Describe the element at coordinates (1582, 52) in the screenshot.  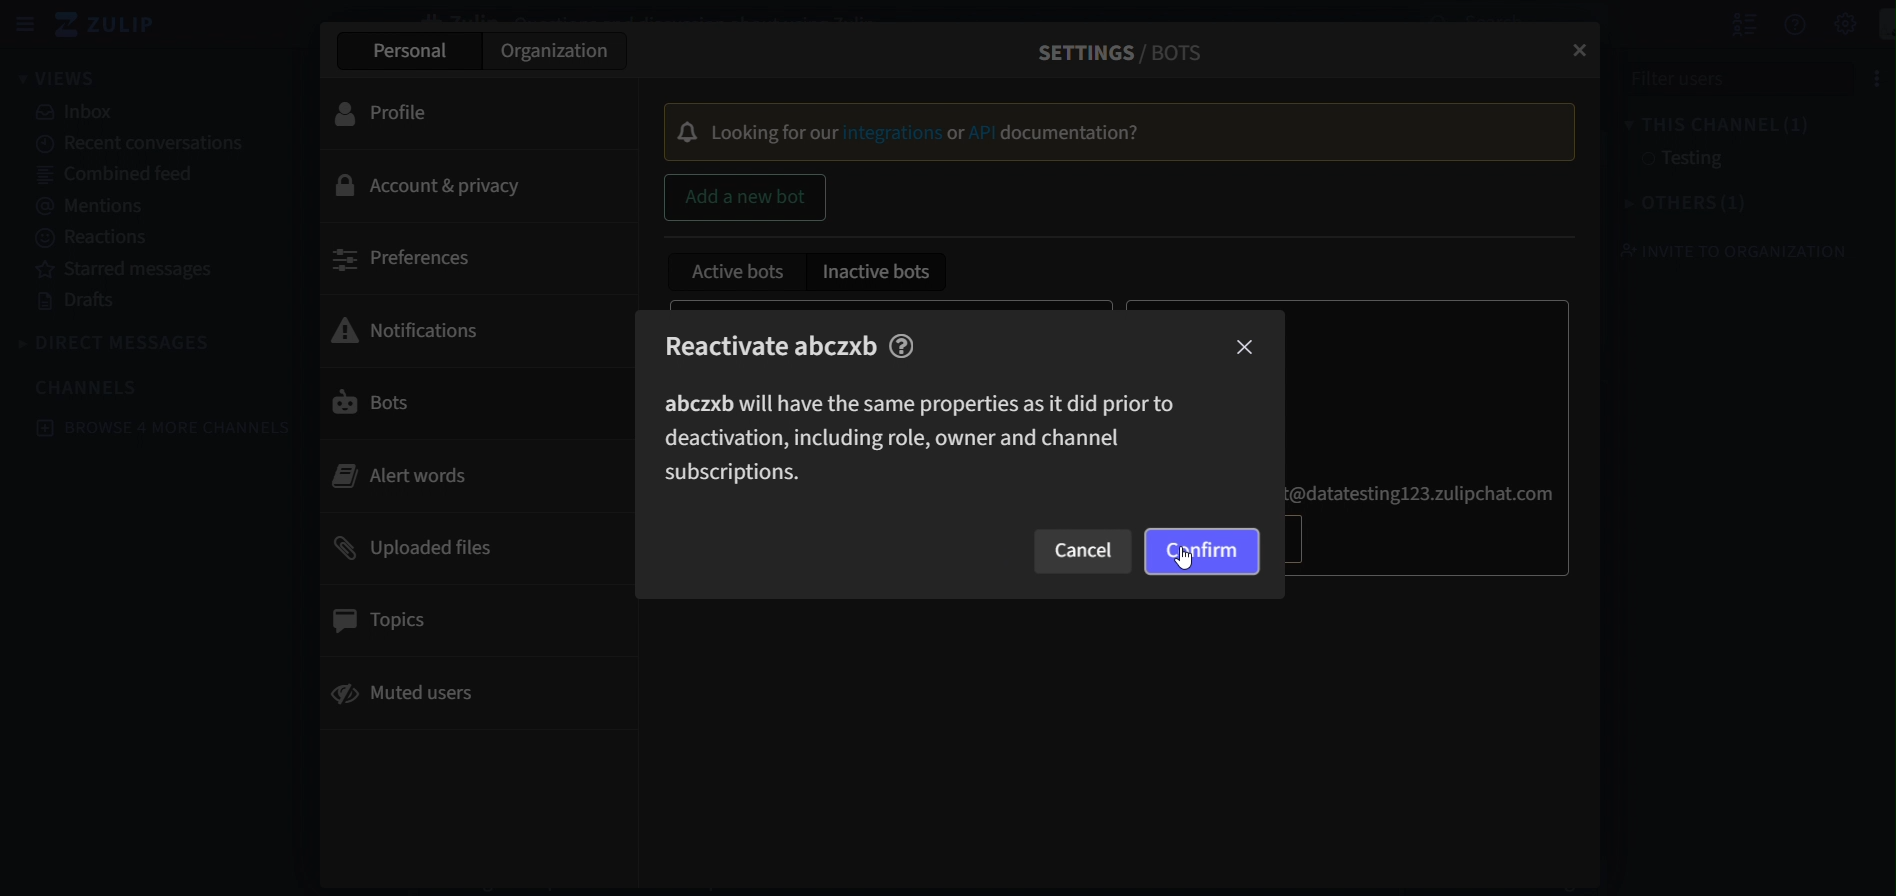
I see `close` at that location.